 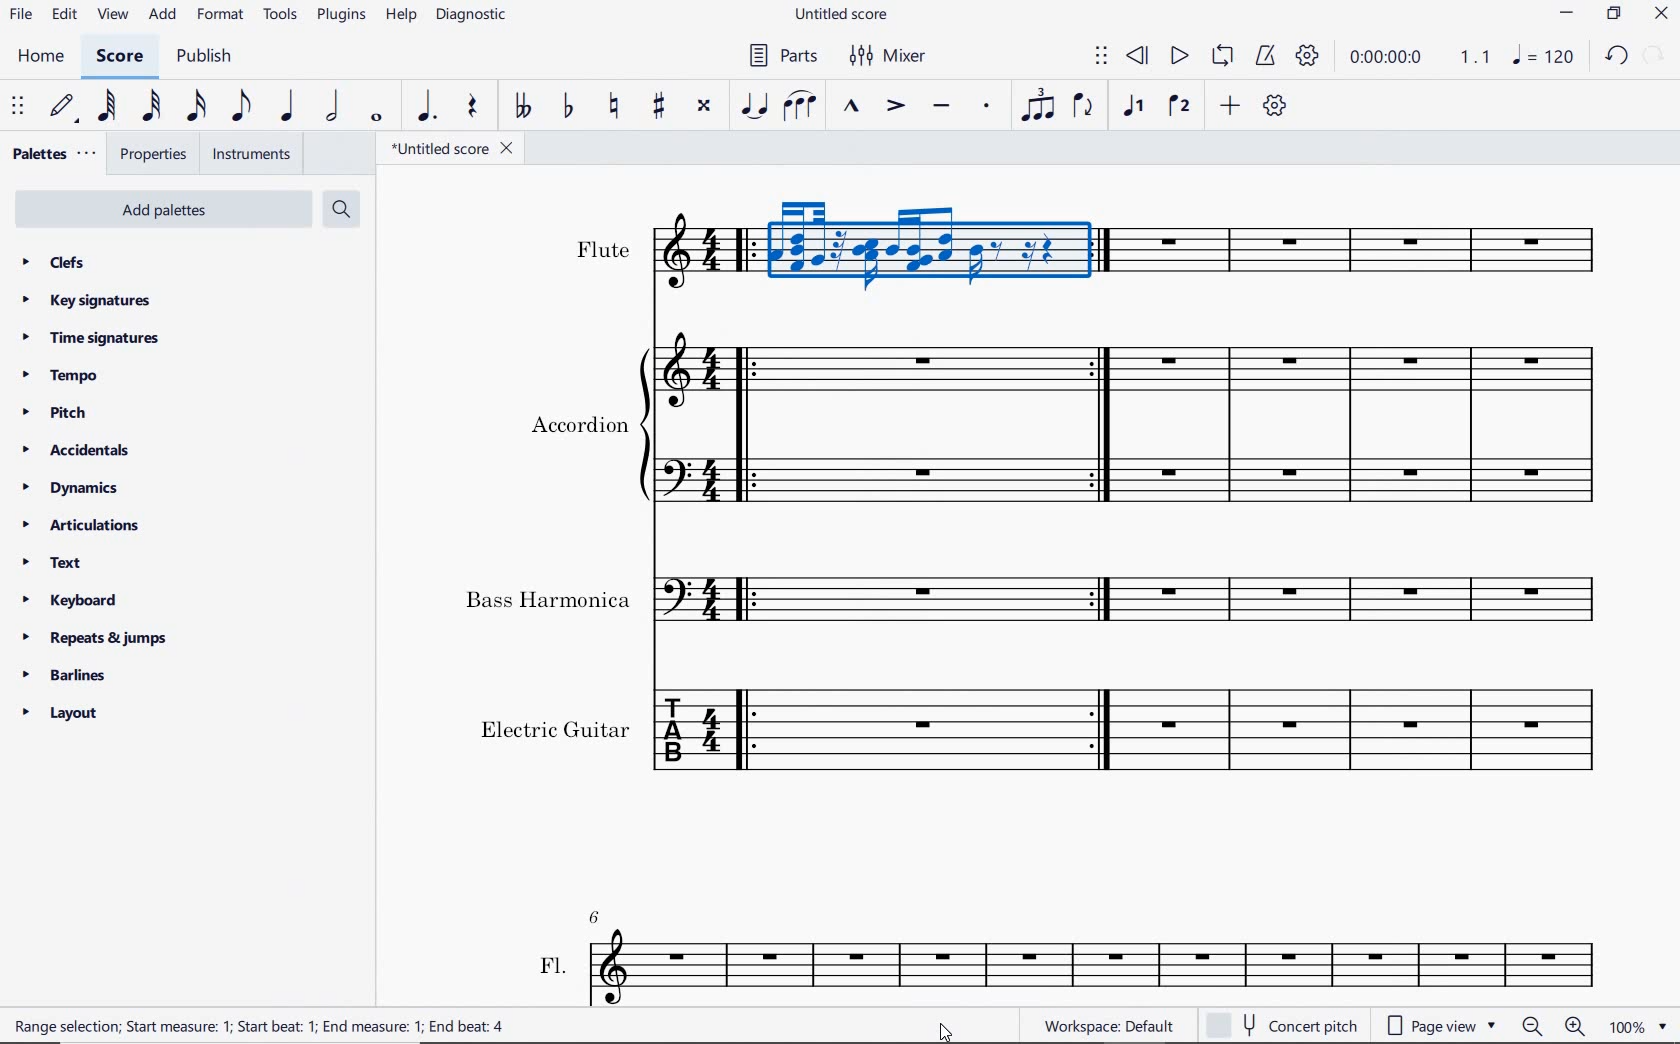 What do you see at coordinates (220, 16) in the screenshot?
I see `format` at bounding box center [220, 16].